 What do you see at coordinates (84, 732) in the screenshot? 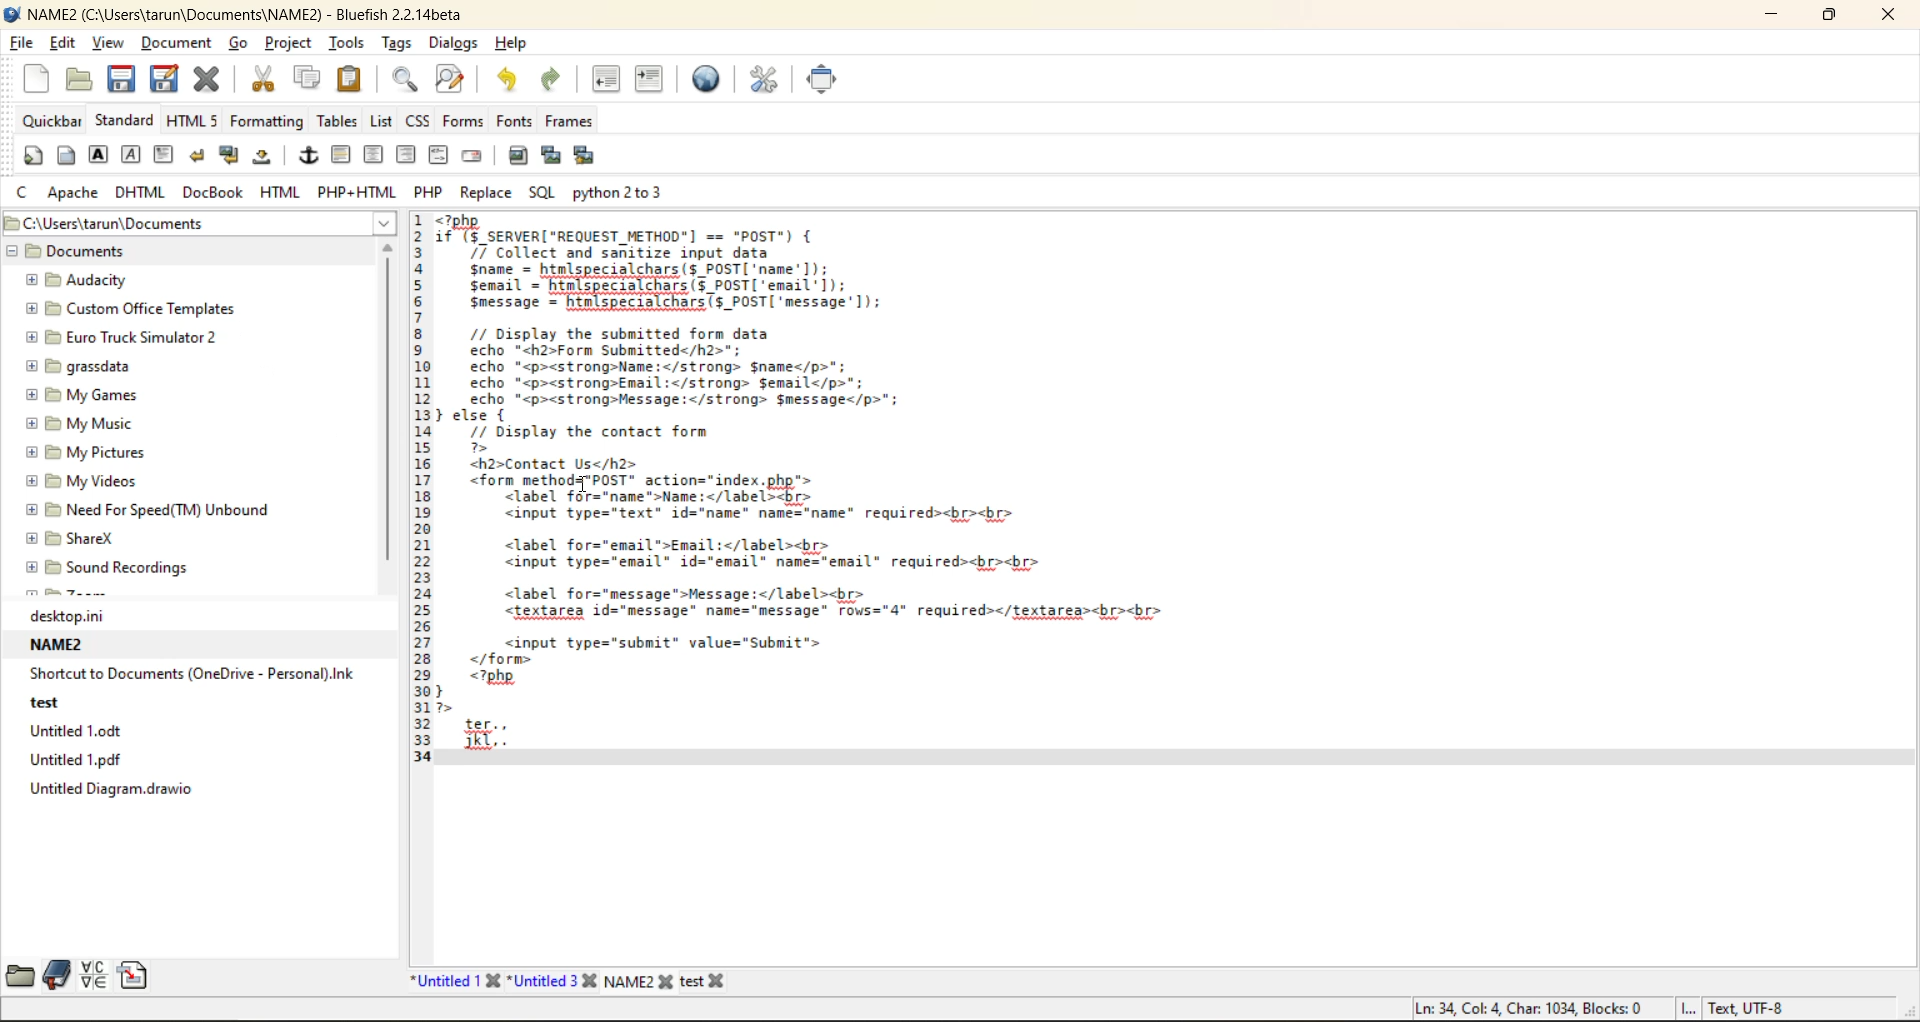
I see `untitled` at bounding box center [84, 732].